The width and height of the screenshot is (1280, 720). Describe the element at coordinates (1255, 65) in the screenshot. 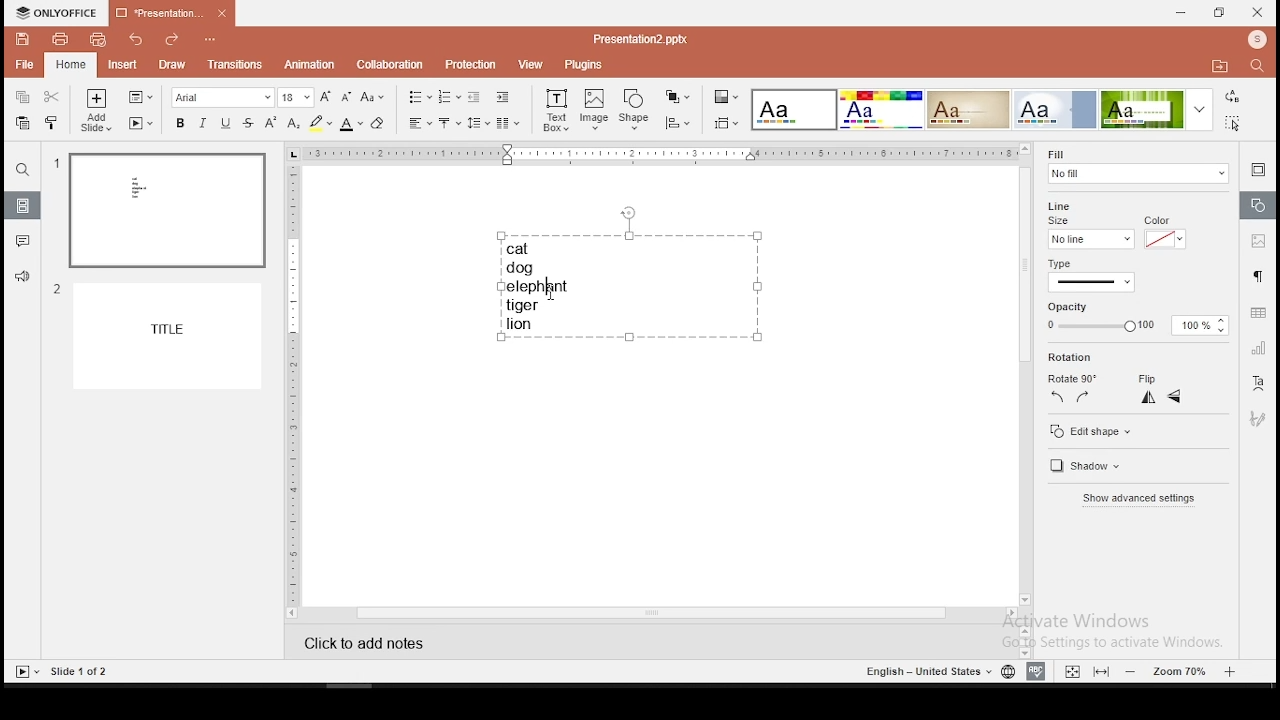

I see `find` at that location.